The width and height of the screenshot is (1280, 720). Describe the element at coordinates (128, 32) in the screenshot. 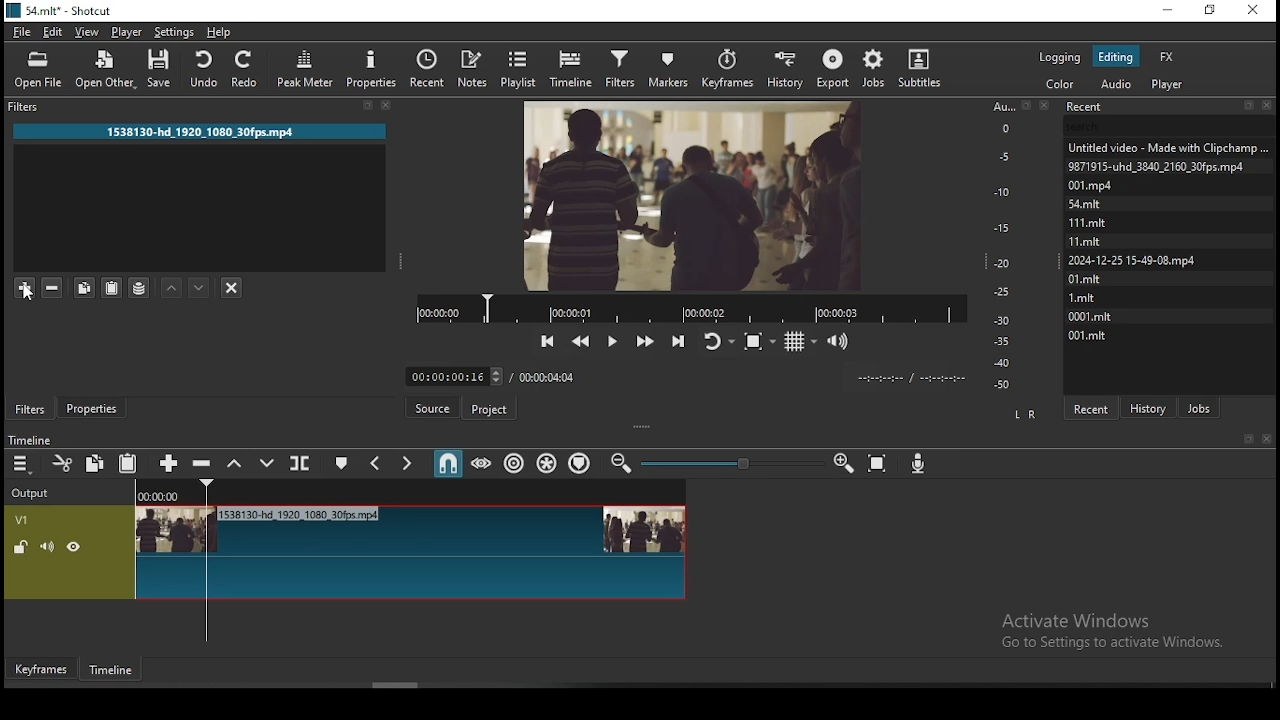

I see `player` at that location.